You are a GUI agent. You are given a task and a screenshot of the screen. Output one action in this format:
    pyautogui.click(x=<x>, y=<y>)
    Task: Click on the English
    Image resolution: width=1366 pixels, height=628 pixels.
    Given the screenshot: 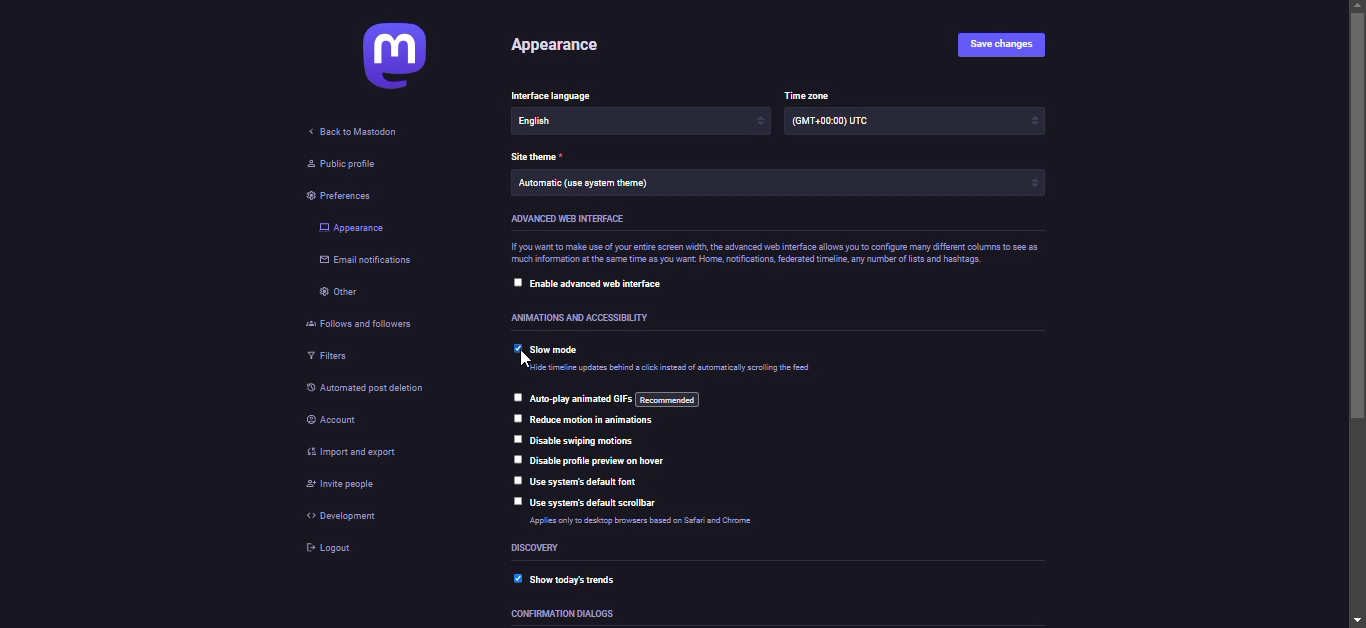 What is the action you would take?
    pyautogui.click(x=627, y=122)
    